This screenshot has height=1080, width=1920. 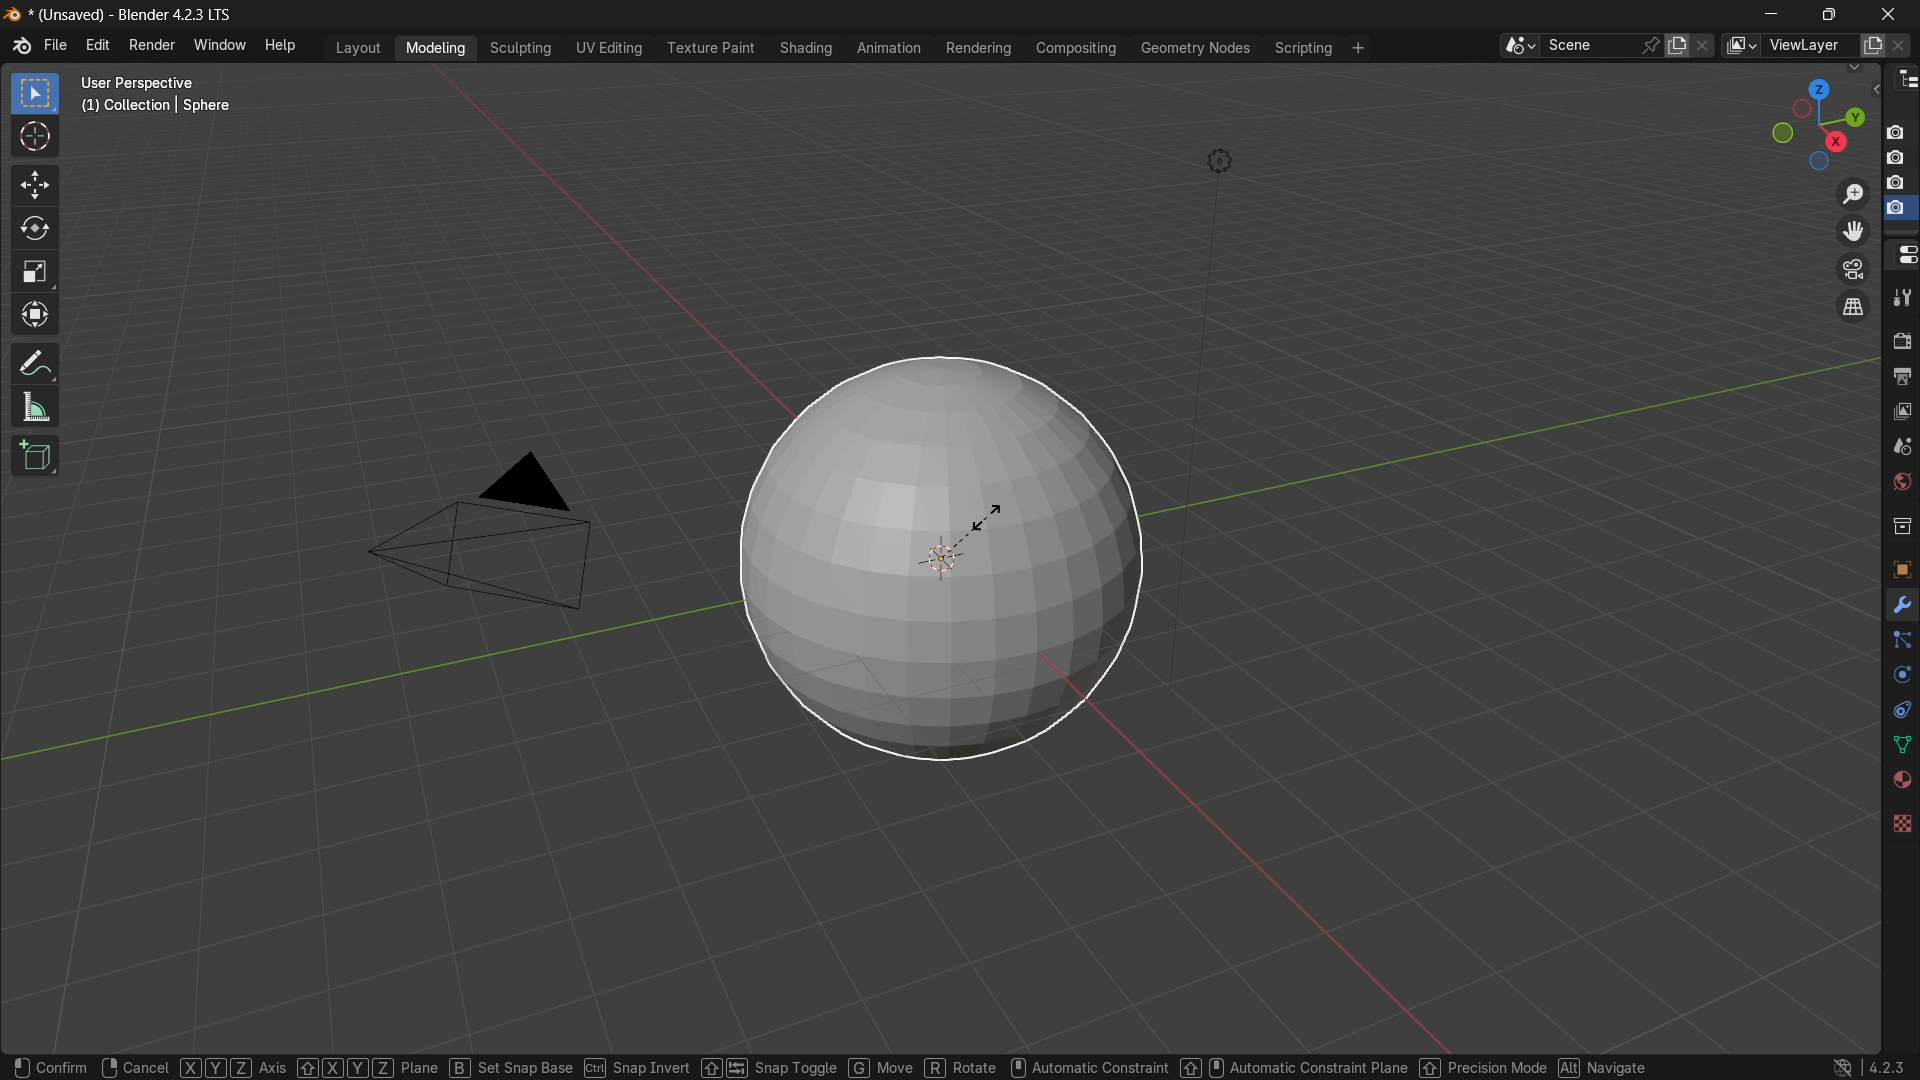 What do you see at coordinates (117, 16) in the screenshot?
I see `(unsaved) blender 4.2.3 LTS` at bounding box center [117, 16].